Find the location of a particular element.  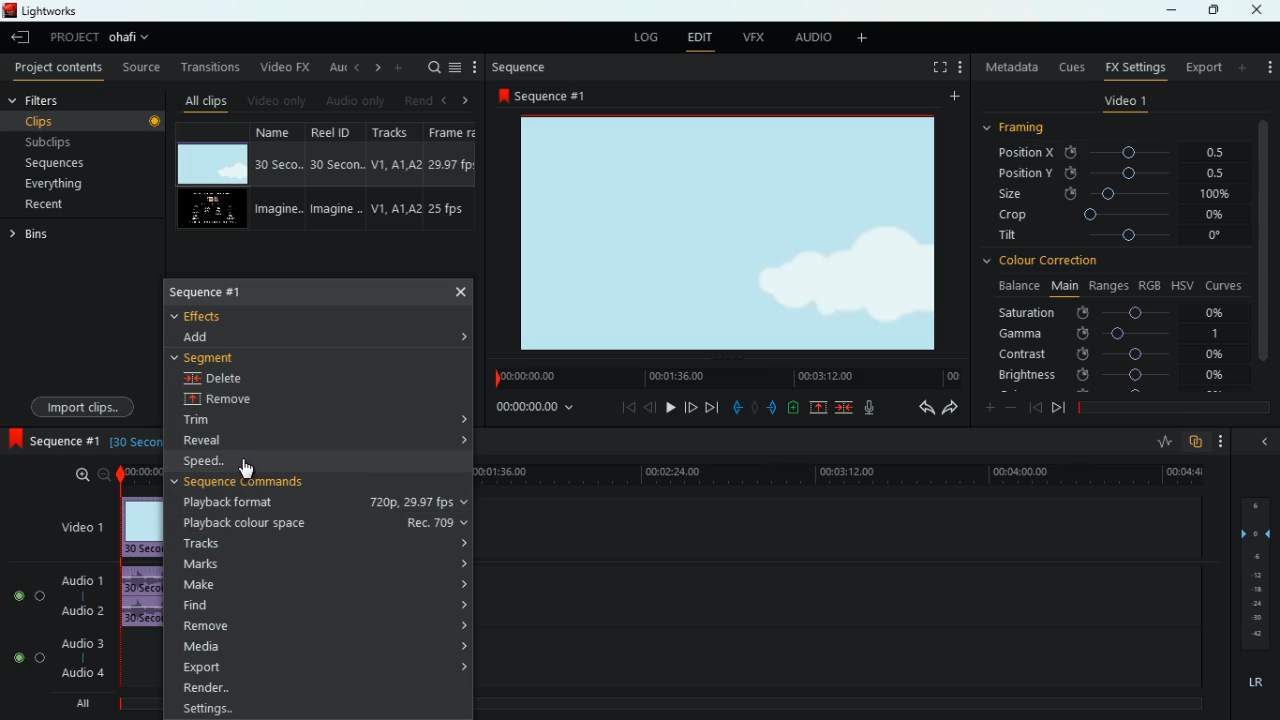

source is located at coordinates (141, 67).